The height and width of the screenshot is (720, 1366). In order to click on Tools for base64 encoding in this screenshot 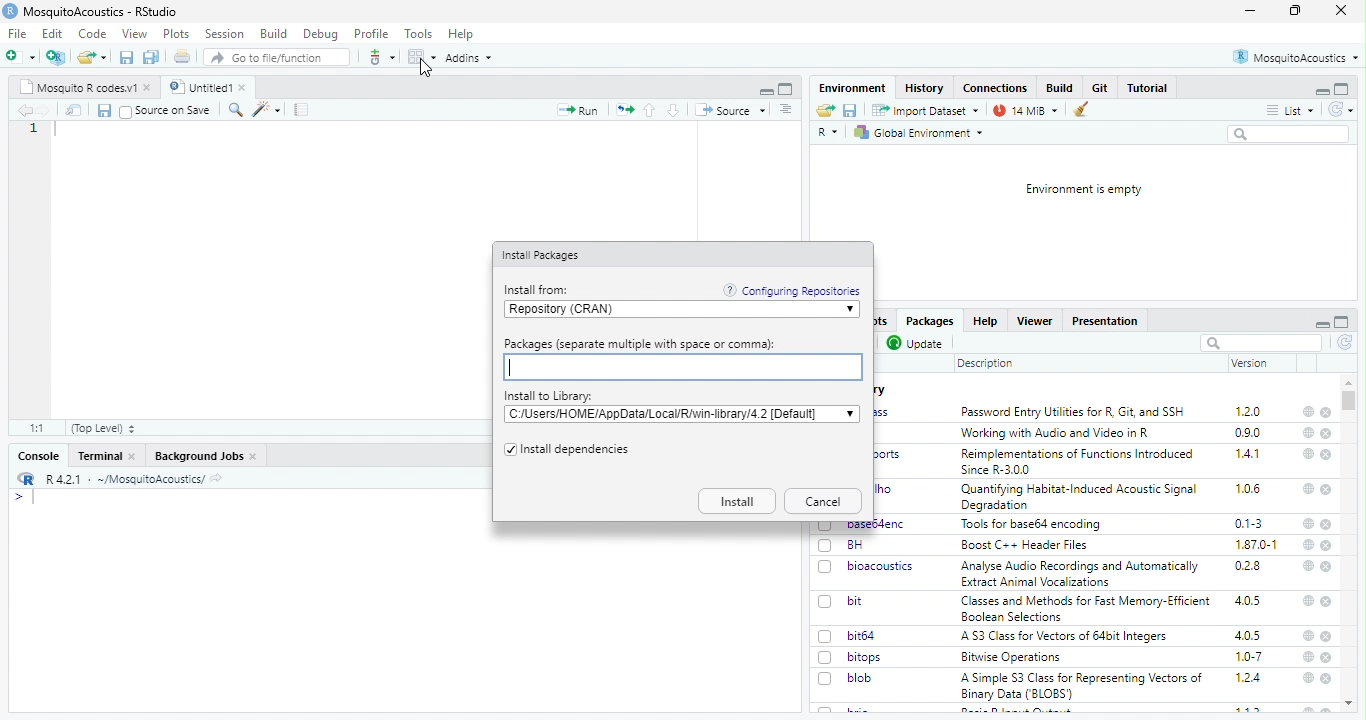, I will do `click(1032, 525)`.